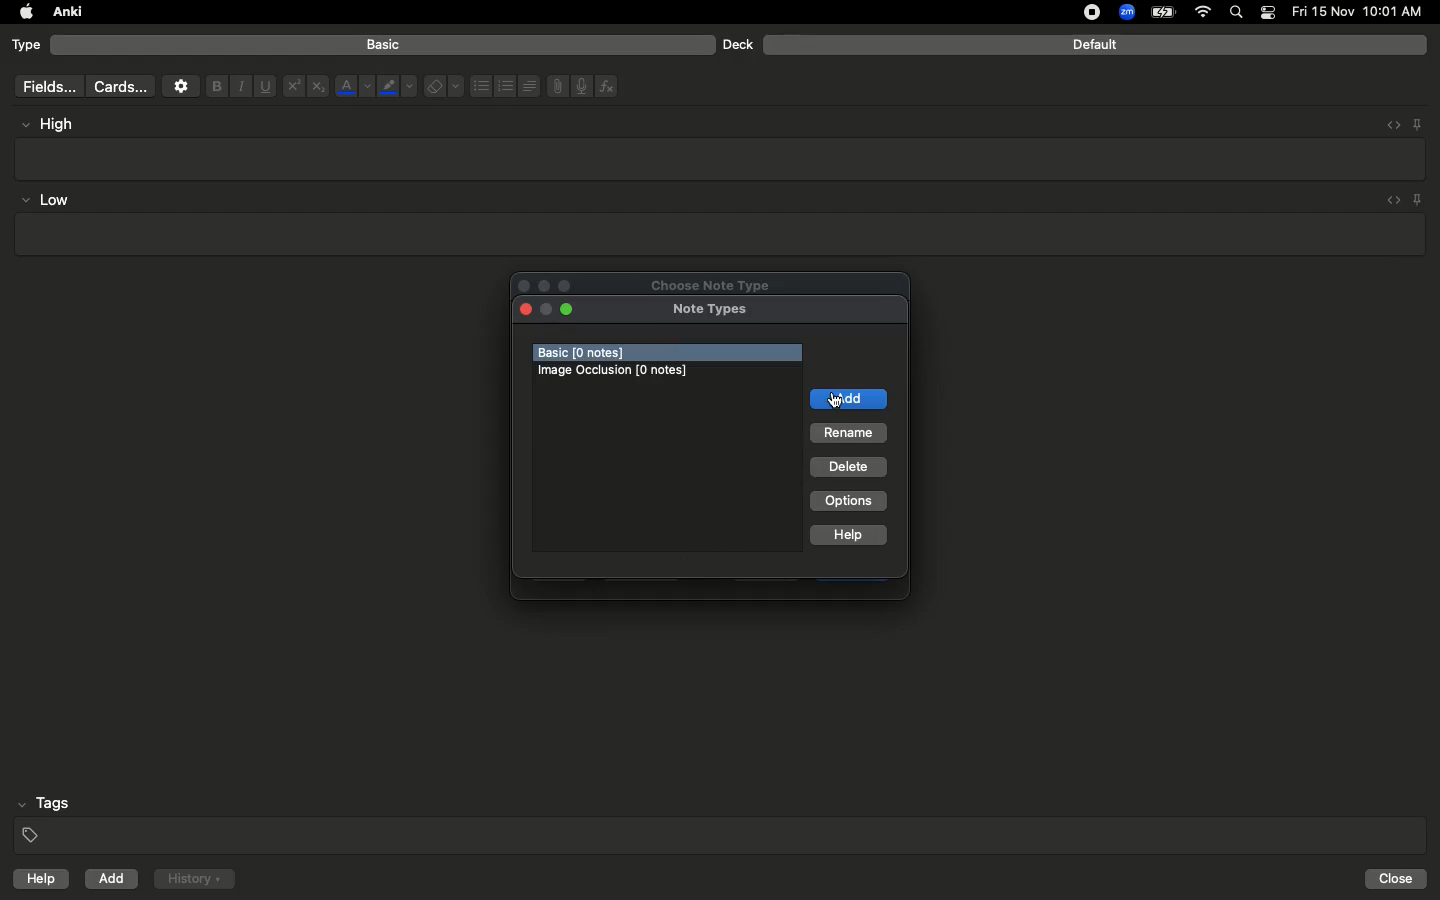  Describe the element at coordinates (1268, 13) in the screenshot. I see `Notification bar` at that location.